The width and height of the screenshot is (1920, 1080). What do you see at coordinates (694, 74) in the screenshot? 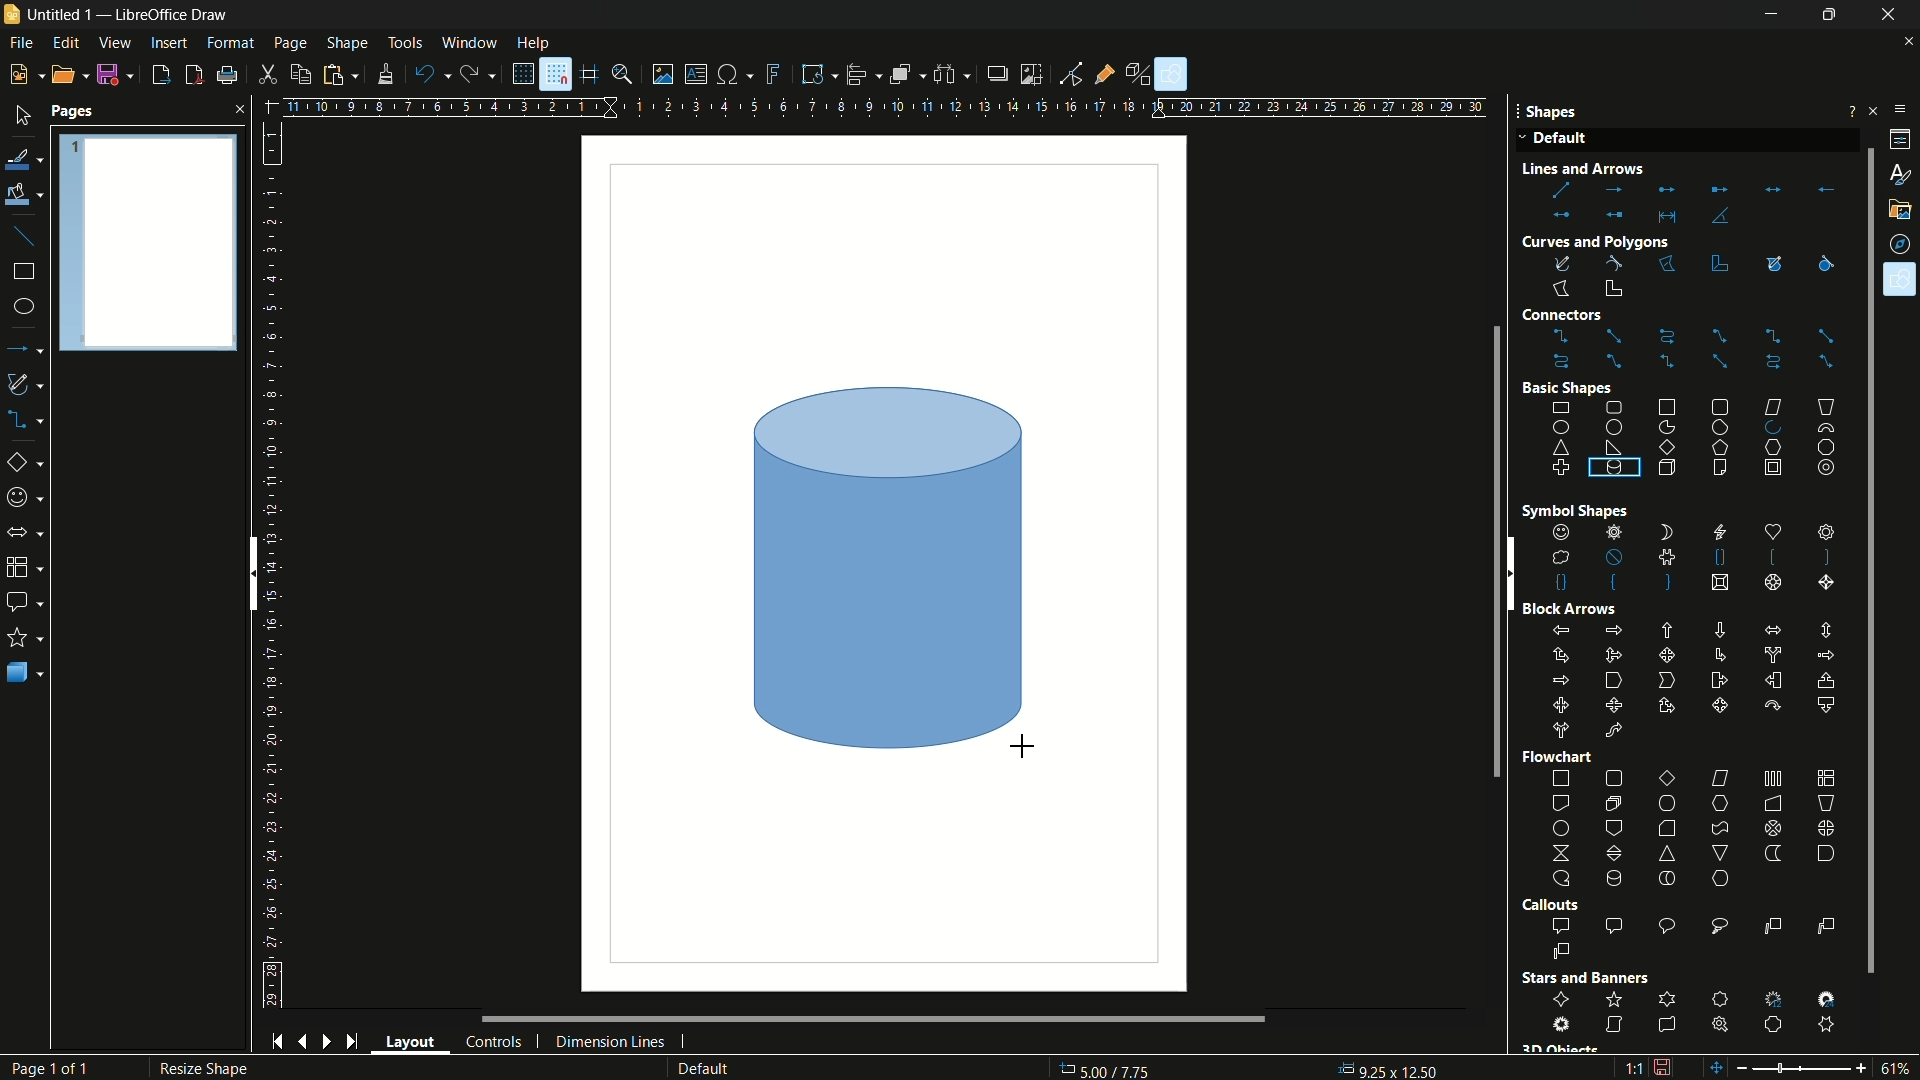
I see `insert textbox` at bounding box center [694, 74].